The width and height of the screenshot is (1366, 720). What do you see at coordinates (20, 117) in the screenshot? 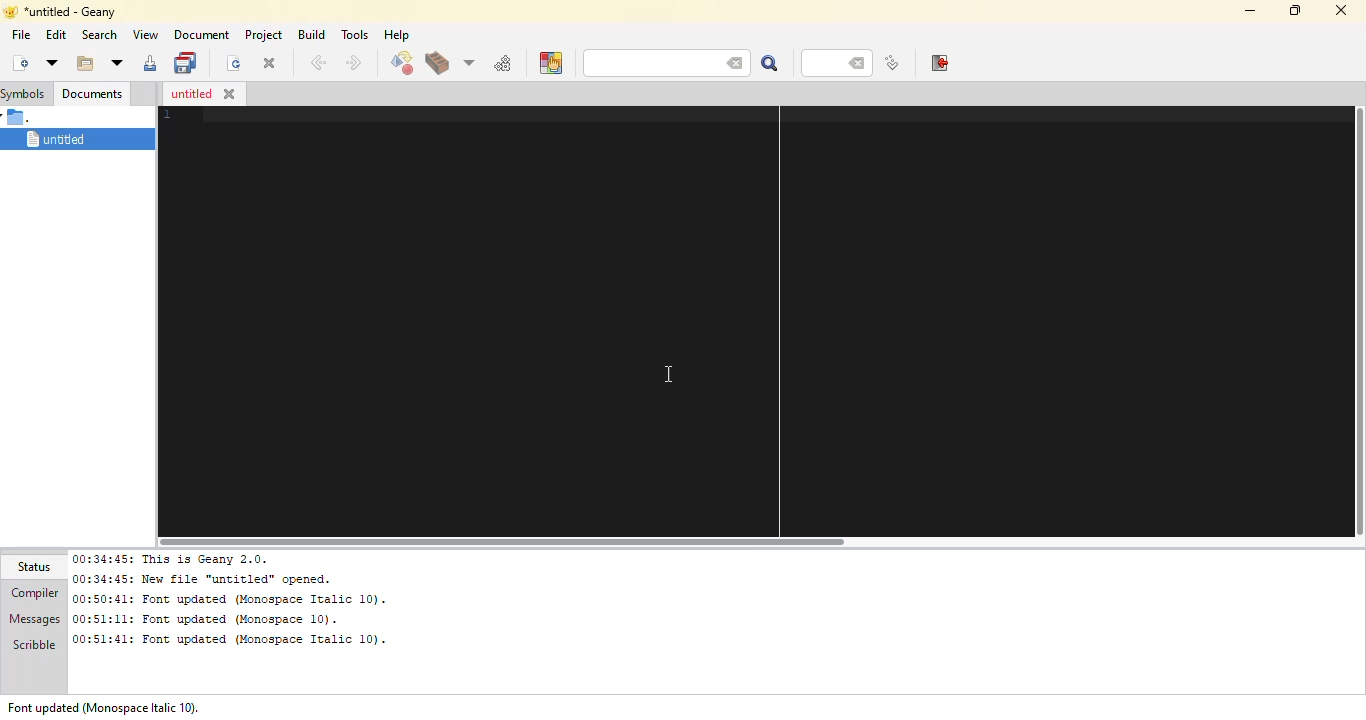
I see `.` at bounding box center [20, 117].